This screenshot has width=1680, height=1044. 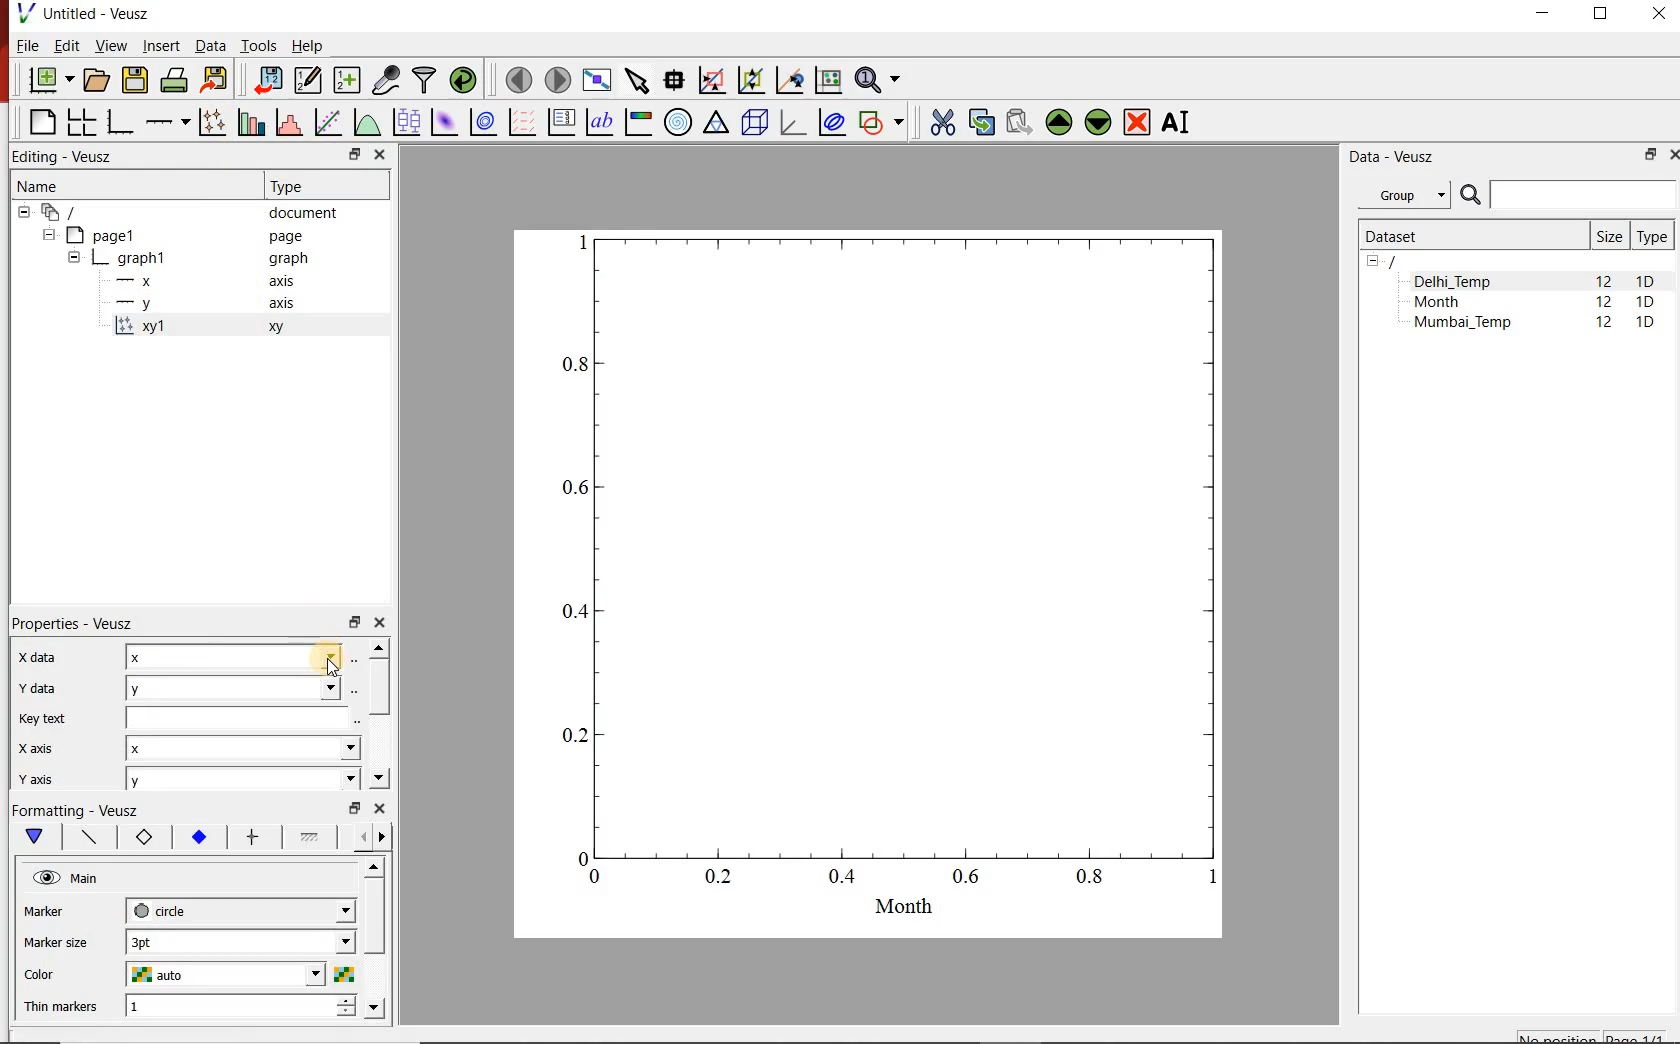 I want to click on new document, so click(x=49, y=80).